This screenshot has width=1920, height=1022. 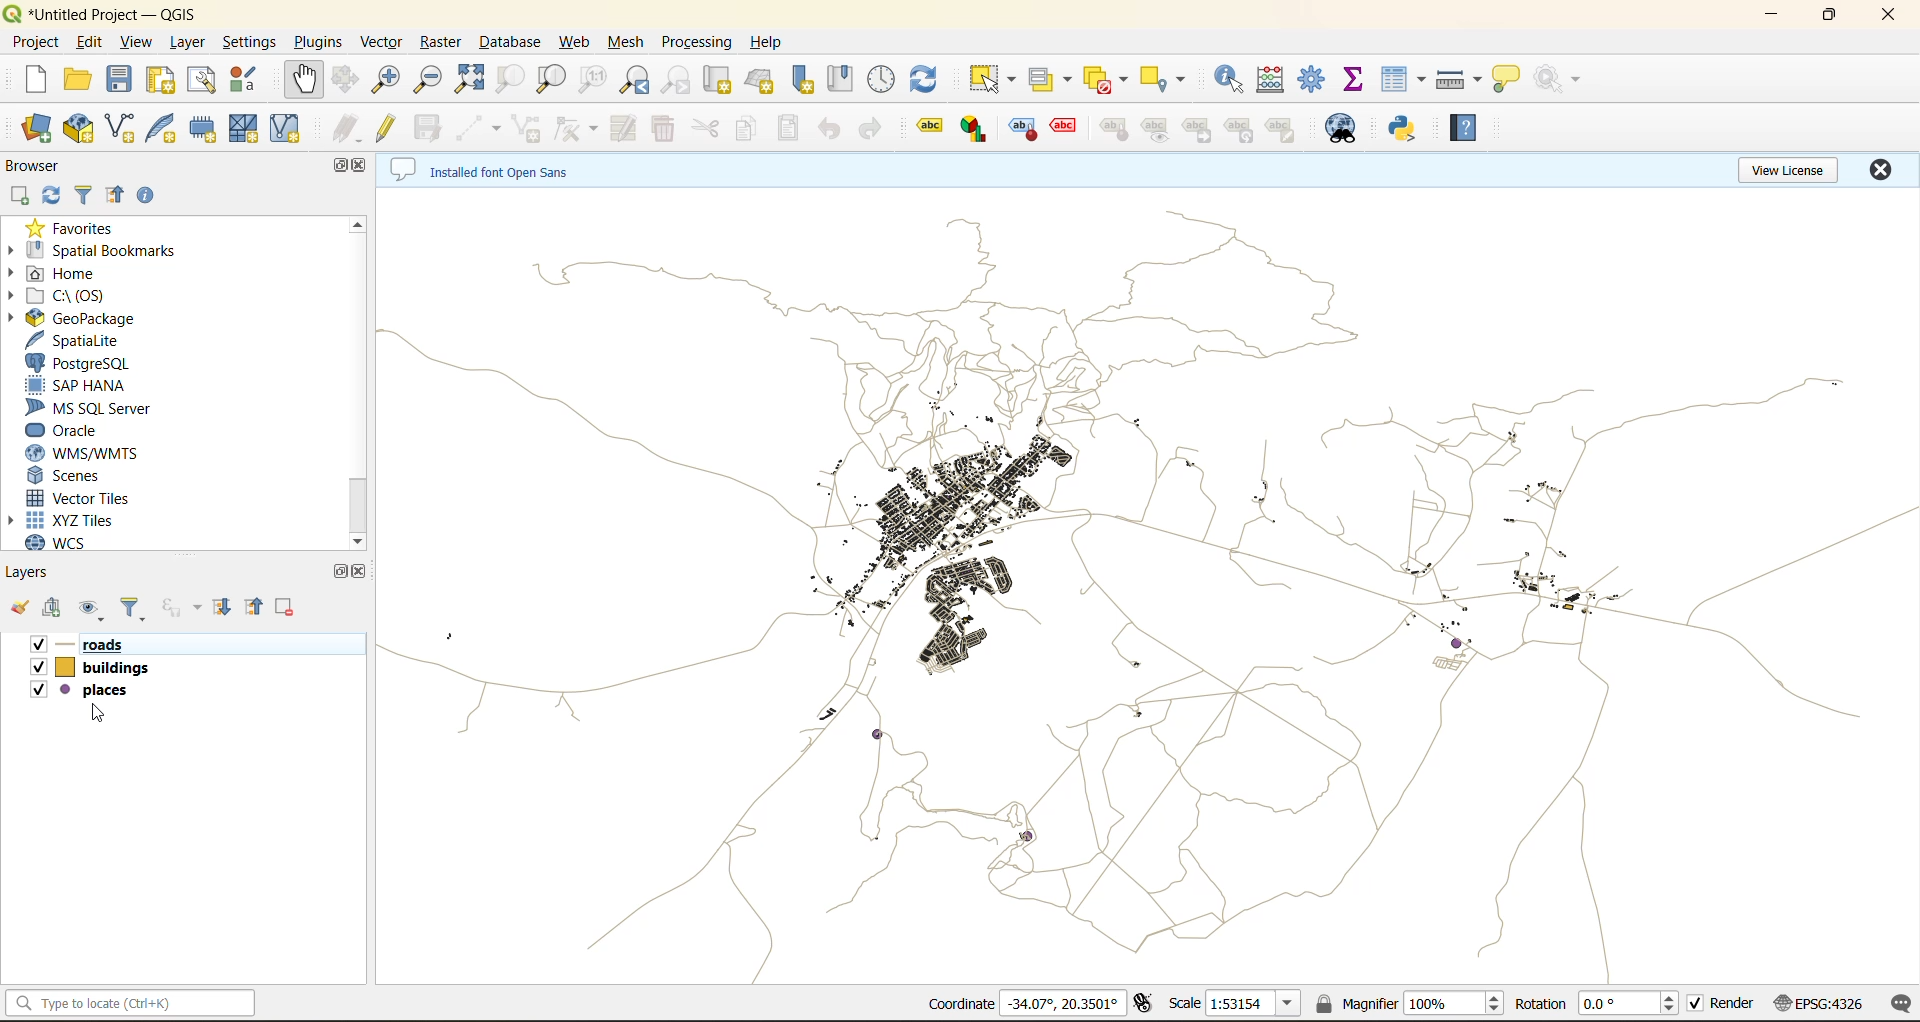 I want to click on edits, so click(x=349, y=131).